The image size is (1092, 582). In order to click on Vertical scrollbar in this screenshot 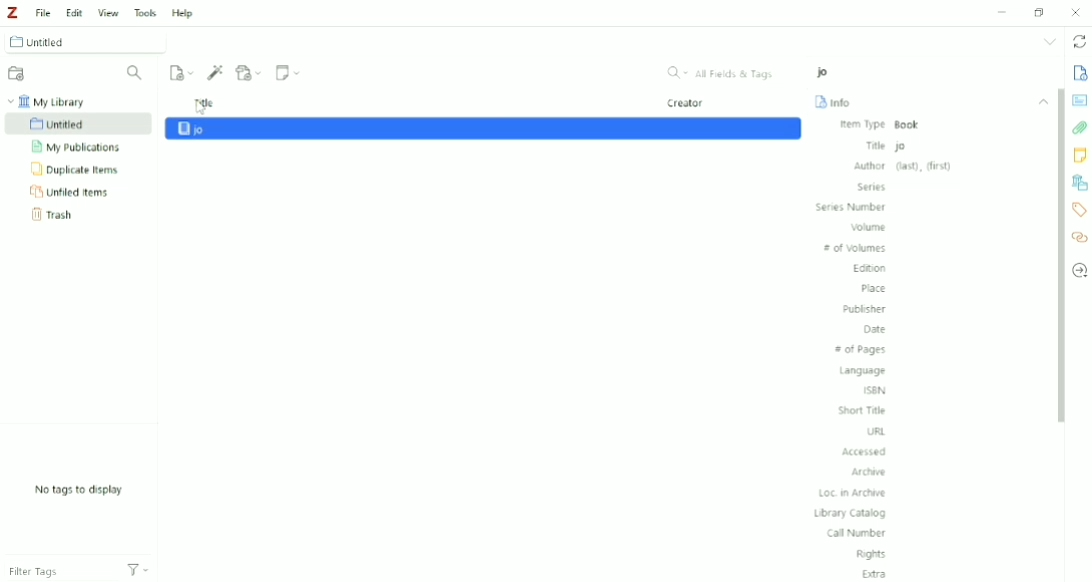, I will do `click(1059, 258)`.